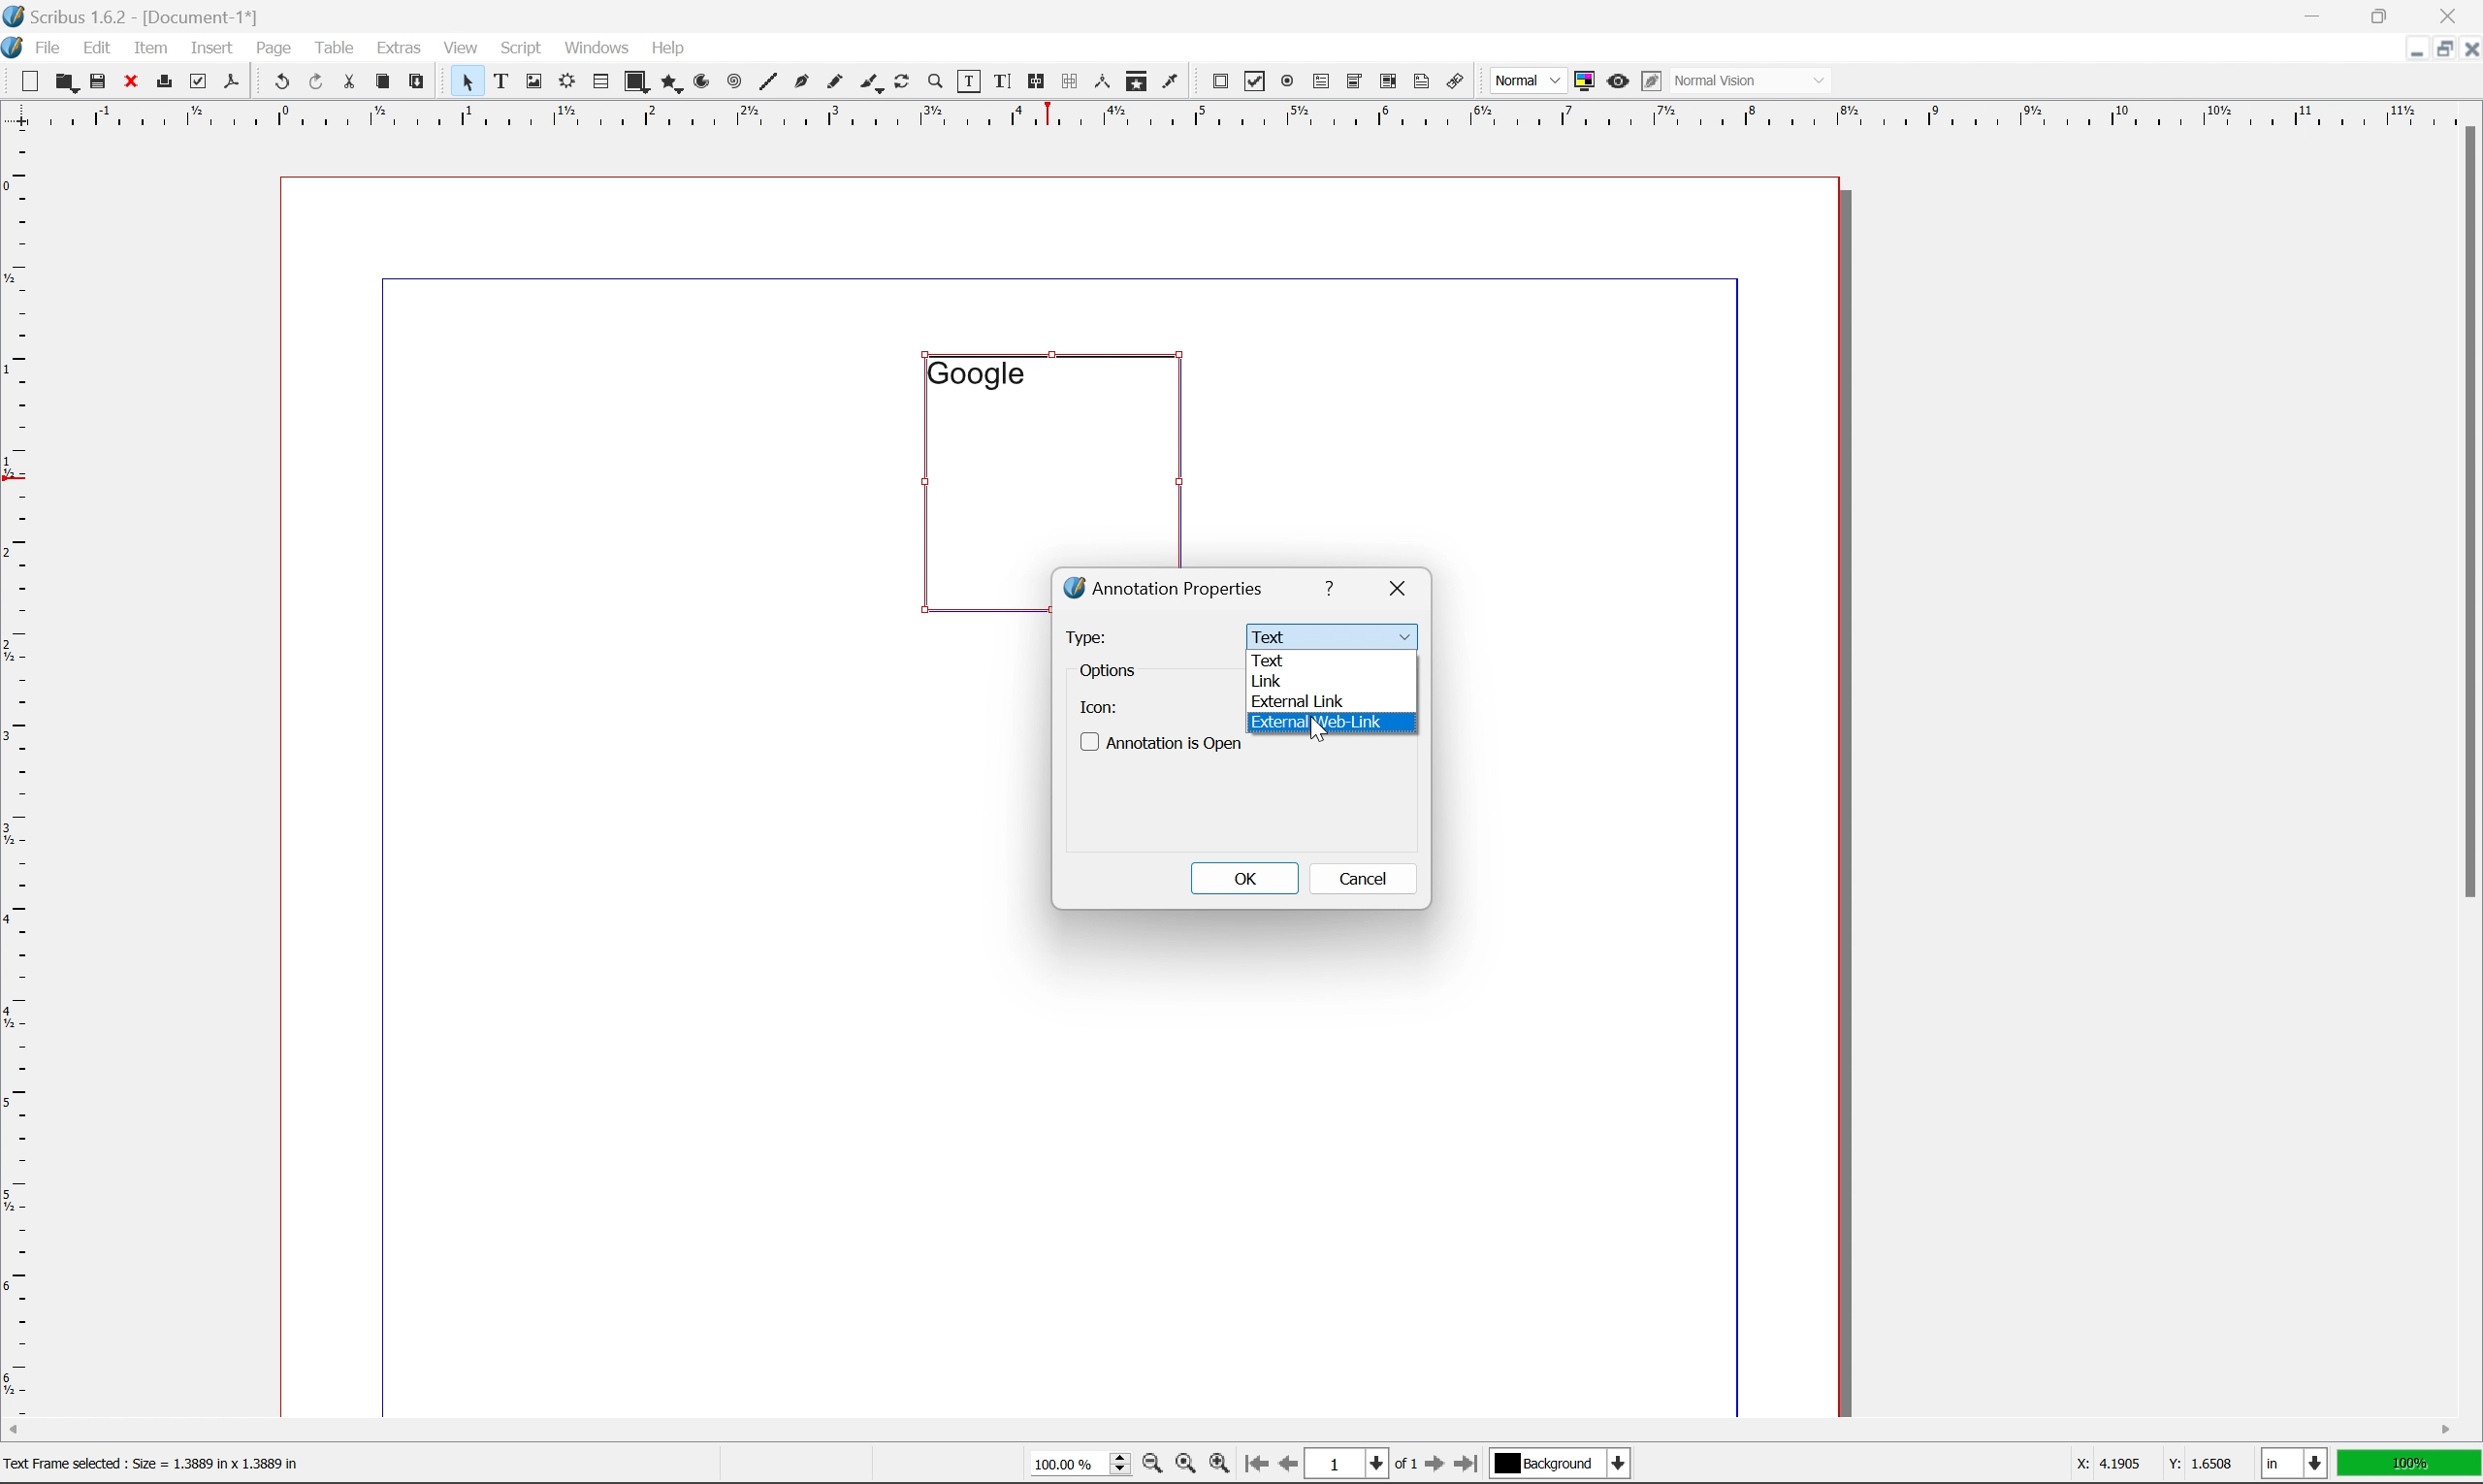 The image size is (2483, 1484). Describe the element at coordinates (1137, 81) in the screenshot. I see `copy item properties` at that location.